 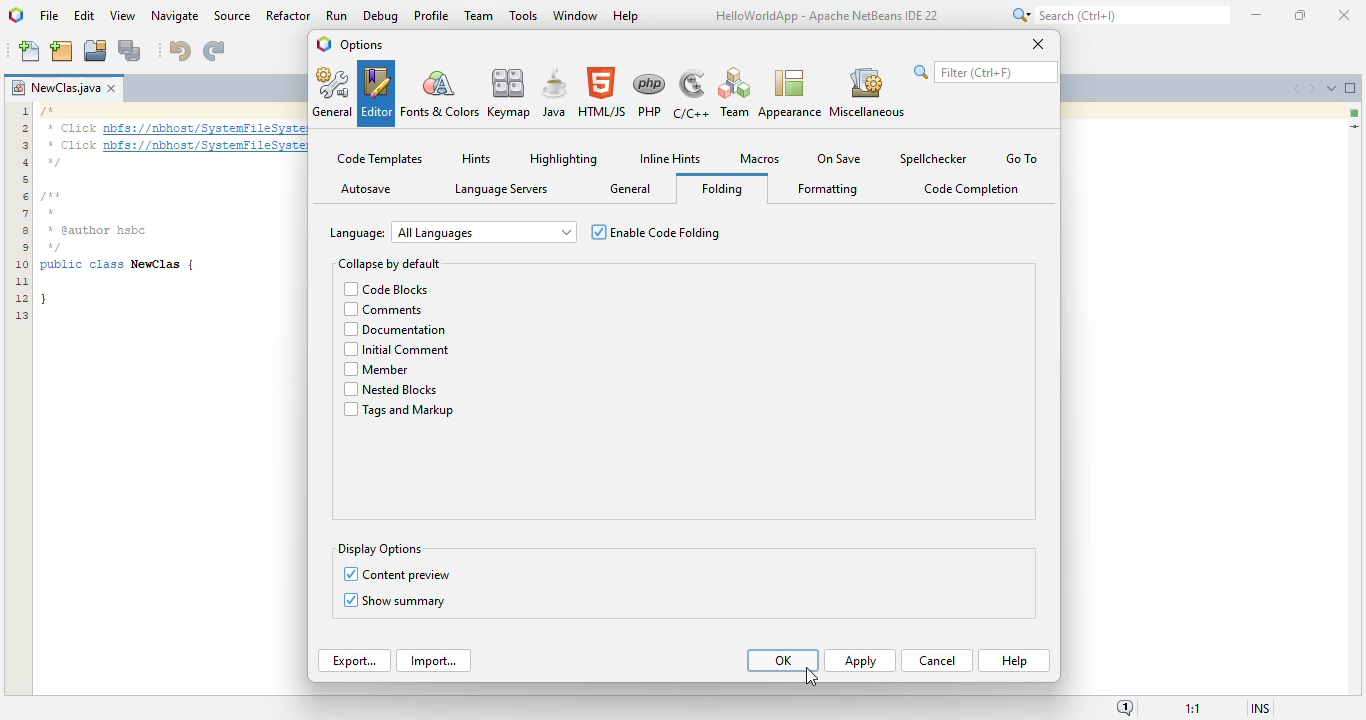 I want to click on spellchecker, so click(x=932, y=159).